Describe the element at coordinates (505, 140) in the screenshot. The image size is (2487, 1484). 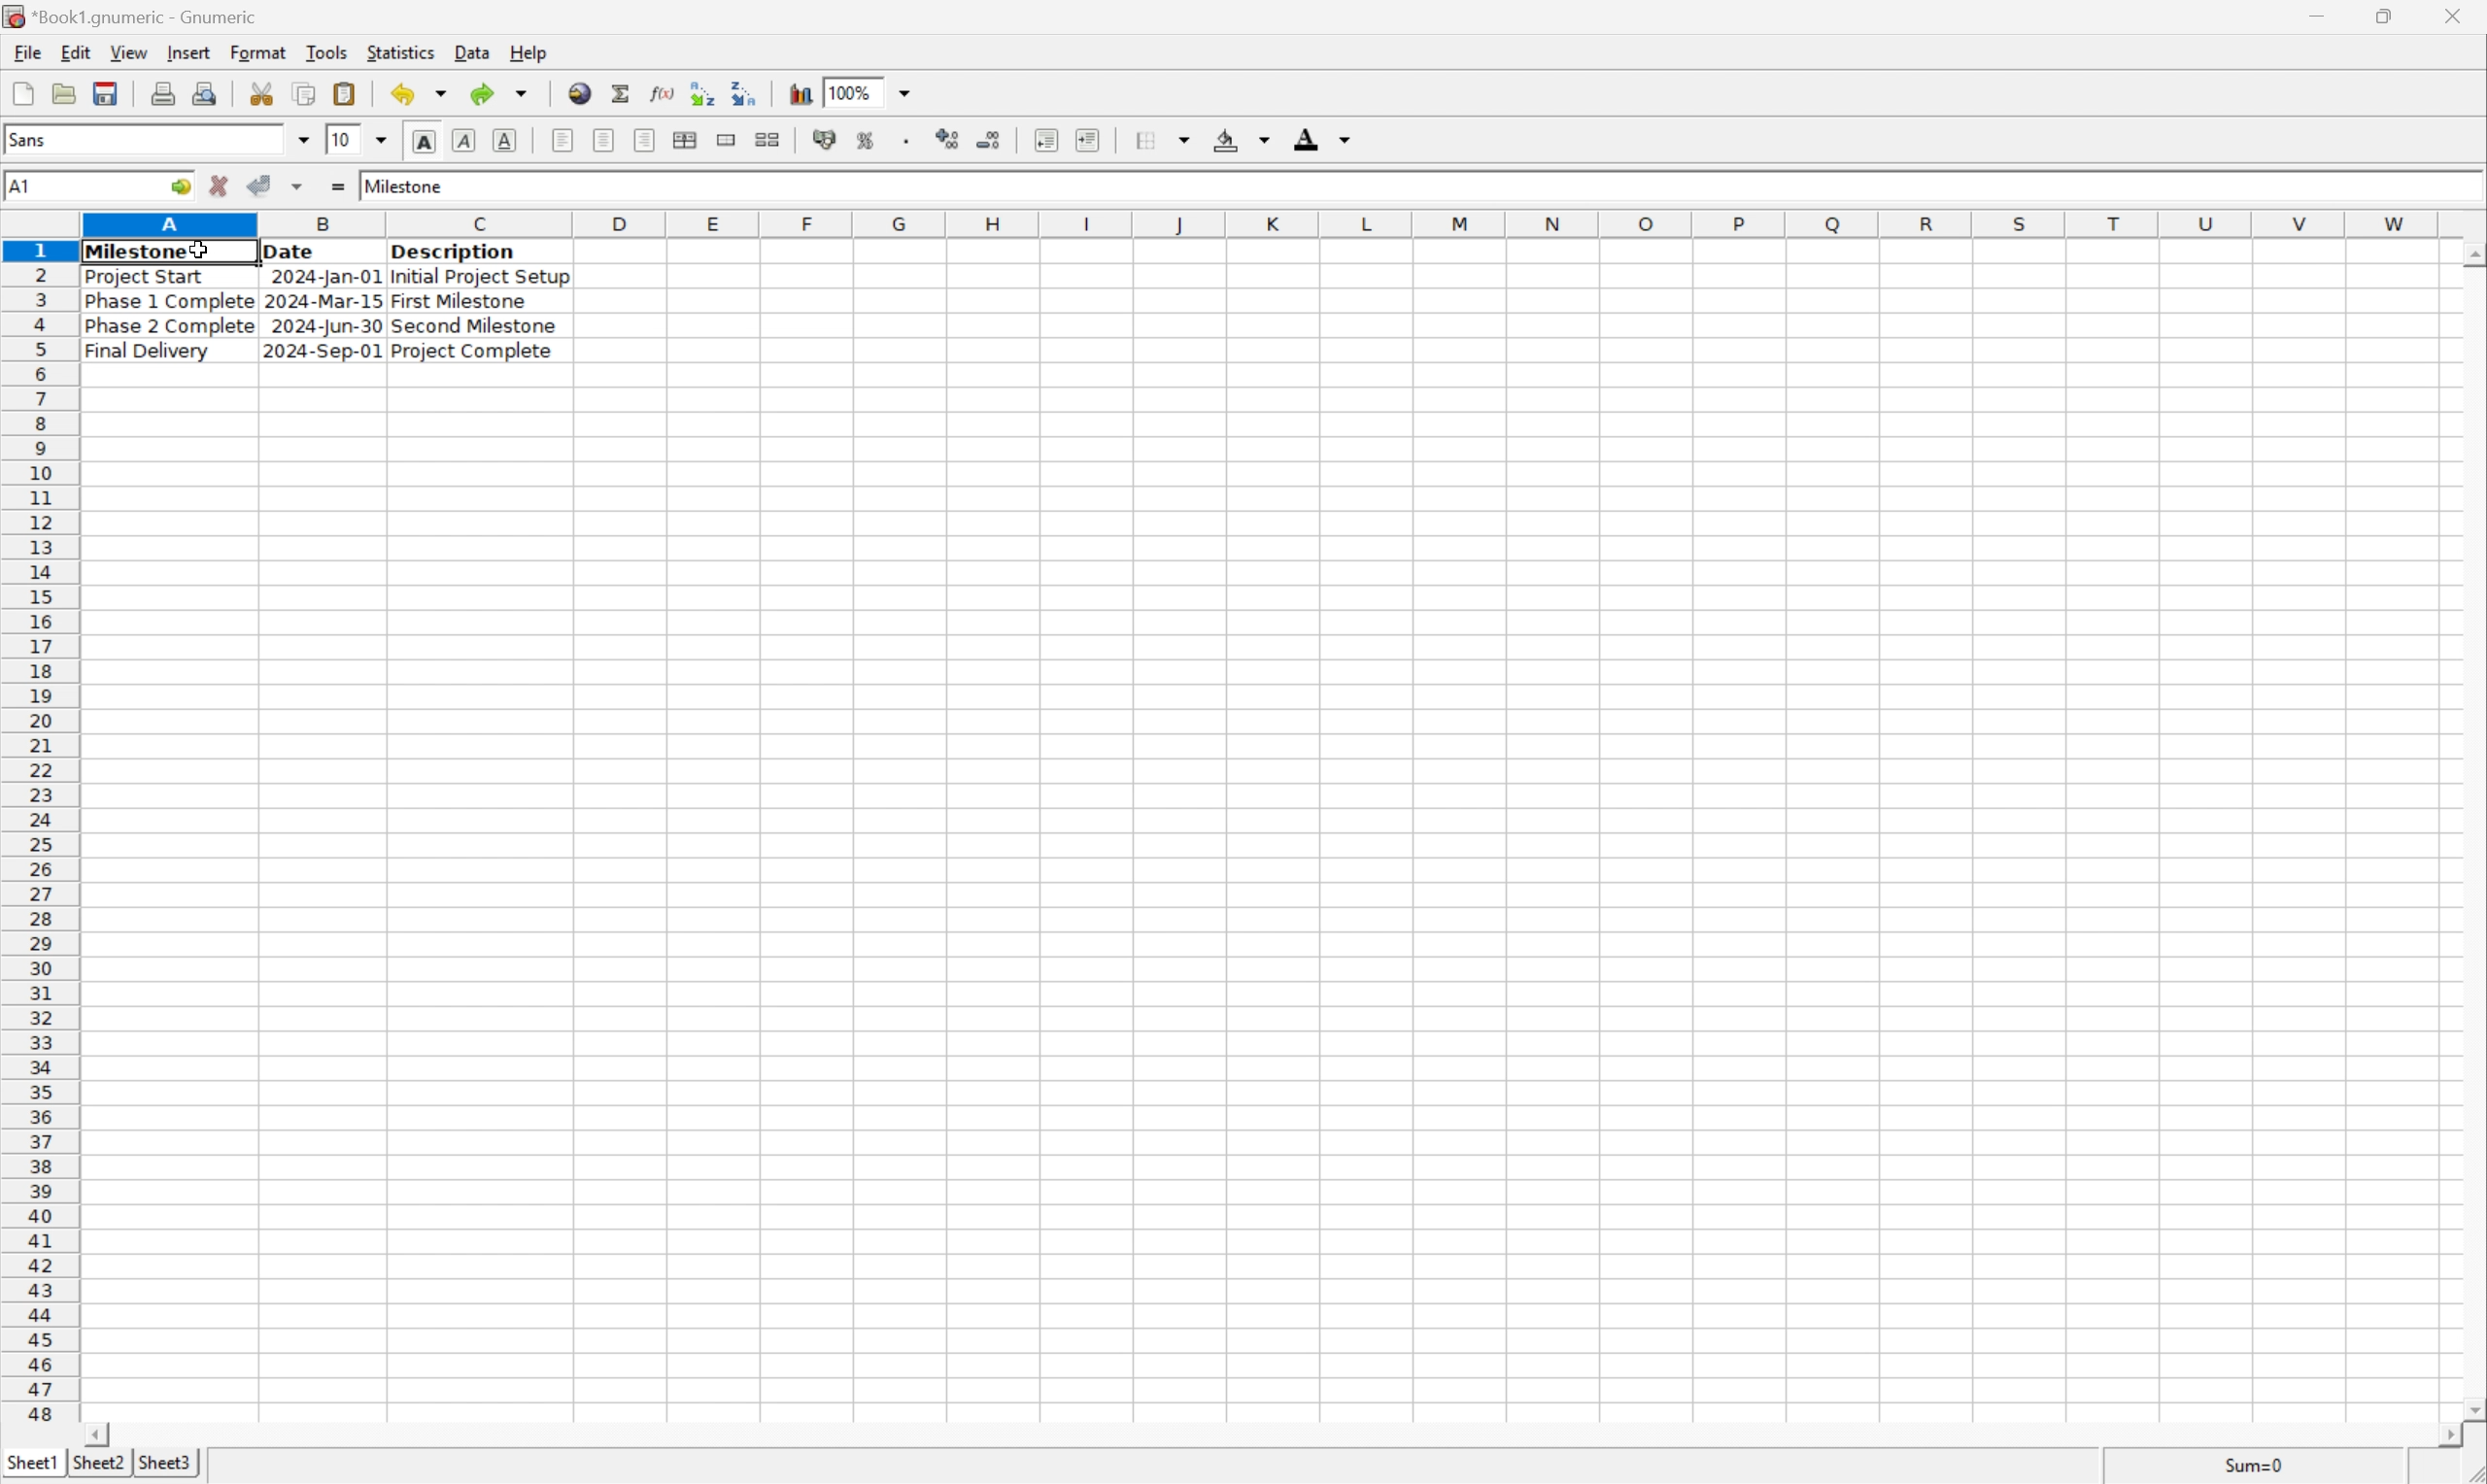
I see `underline` at that location.